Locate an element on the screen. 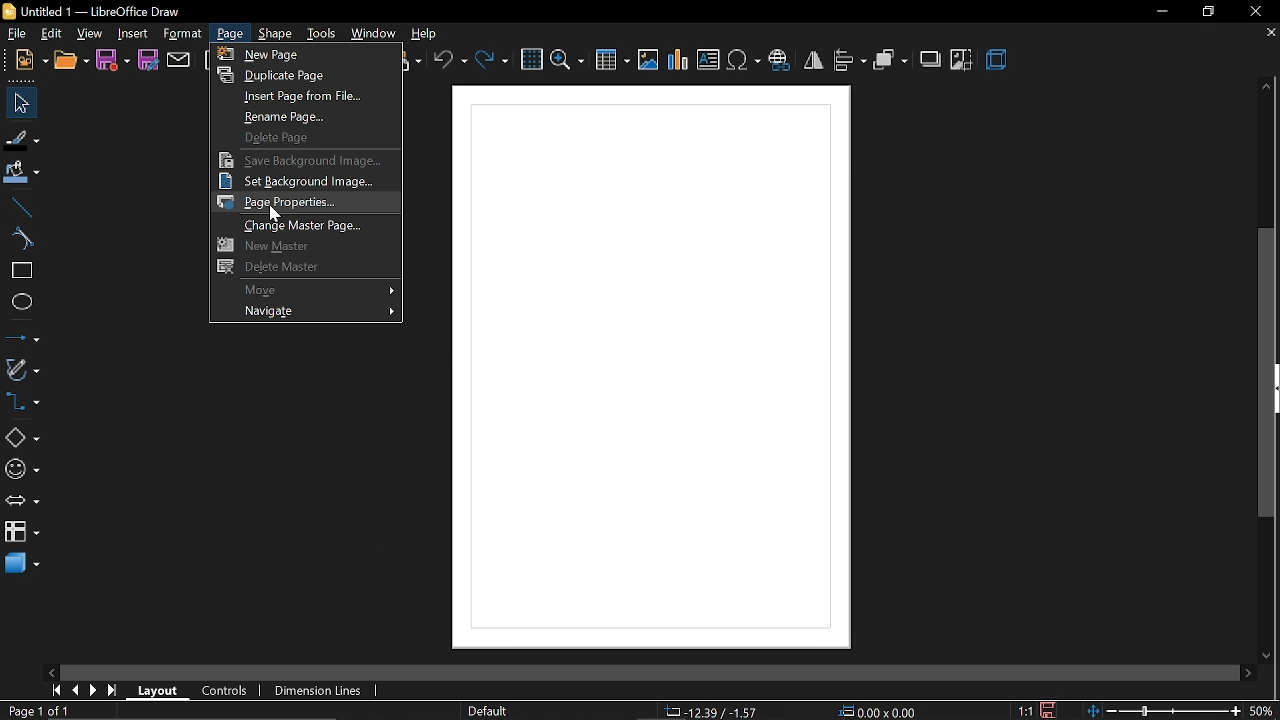 The image size is (1280, 720). ellipse is located at coordinates (21, 304).